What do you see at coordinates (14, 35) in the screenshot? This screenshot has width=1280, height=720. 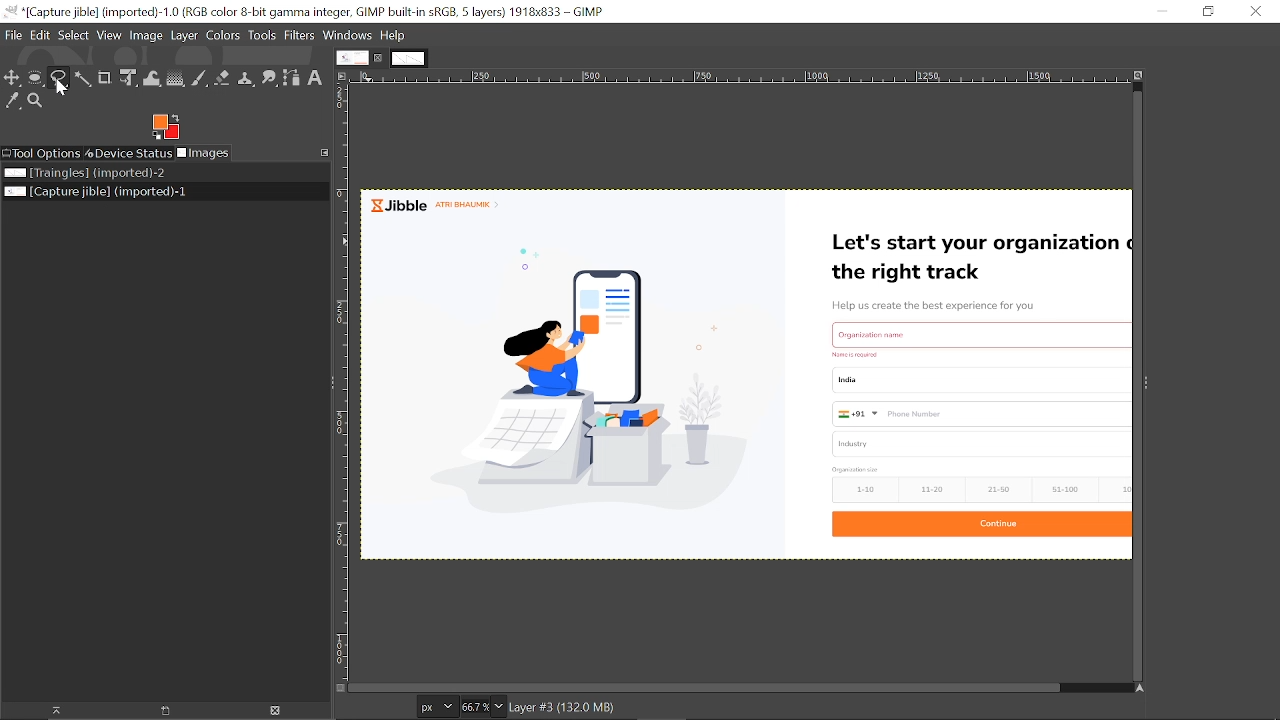 I see `File` at bounding box center [14, 35].